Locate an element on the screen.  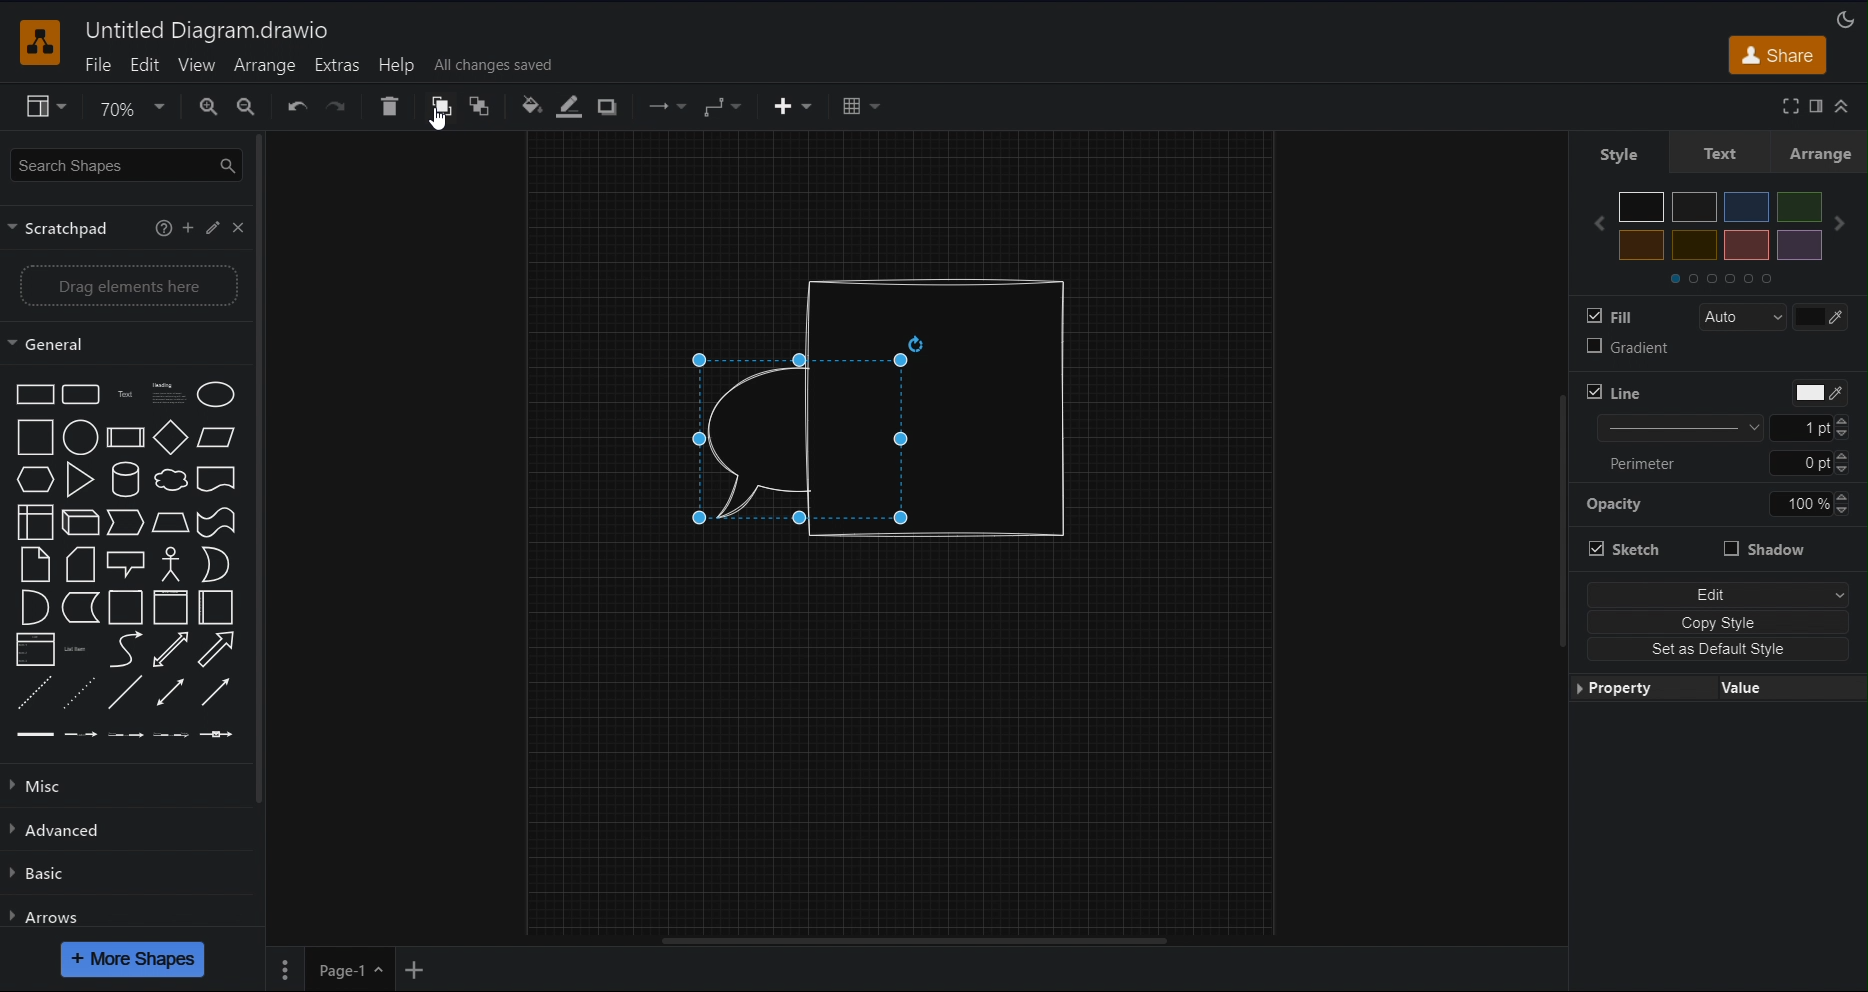
Collapse is located at coordinates (1842, 106).